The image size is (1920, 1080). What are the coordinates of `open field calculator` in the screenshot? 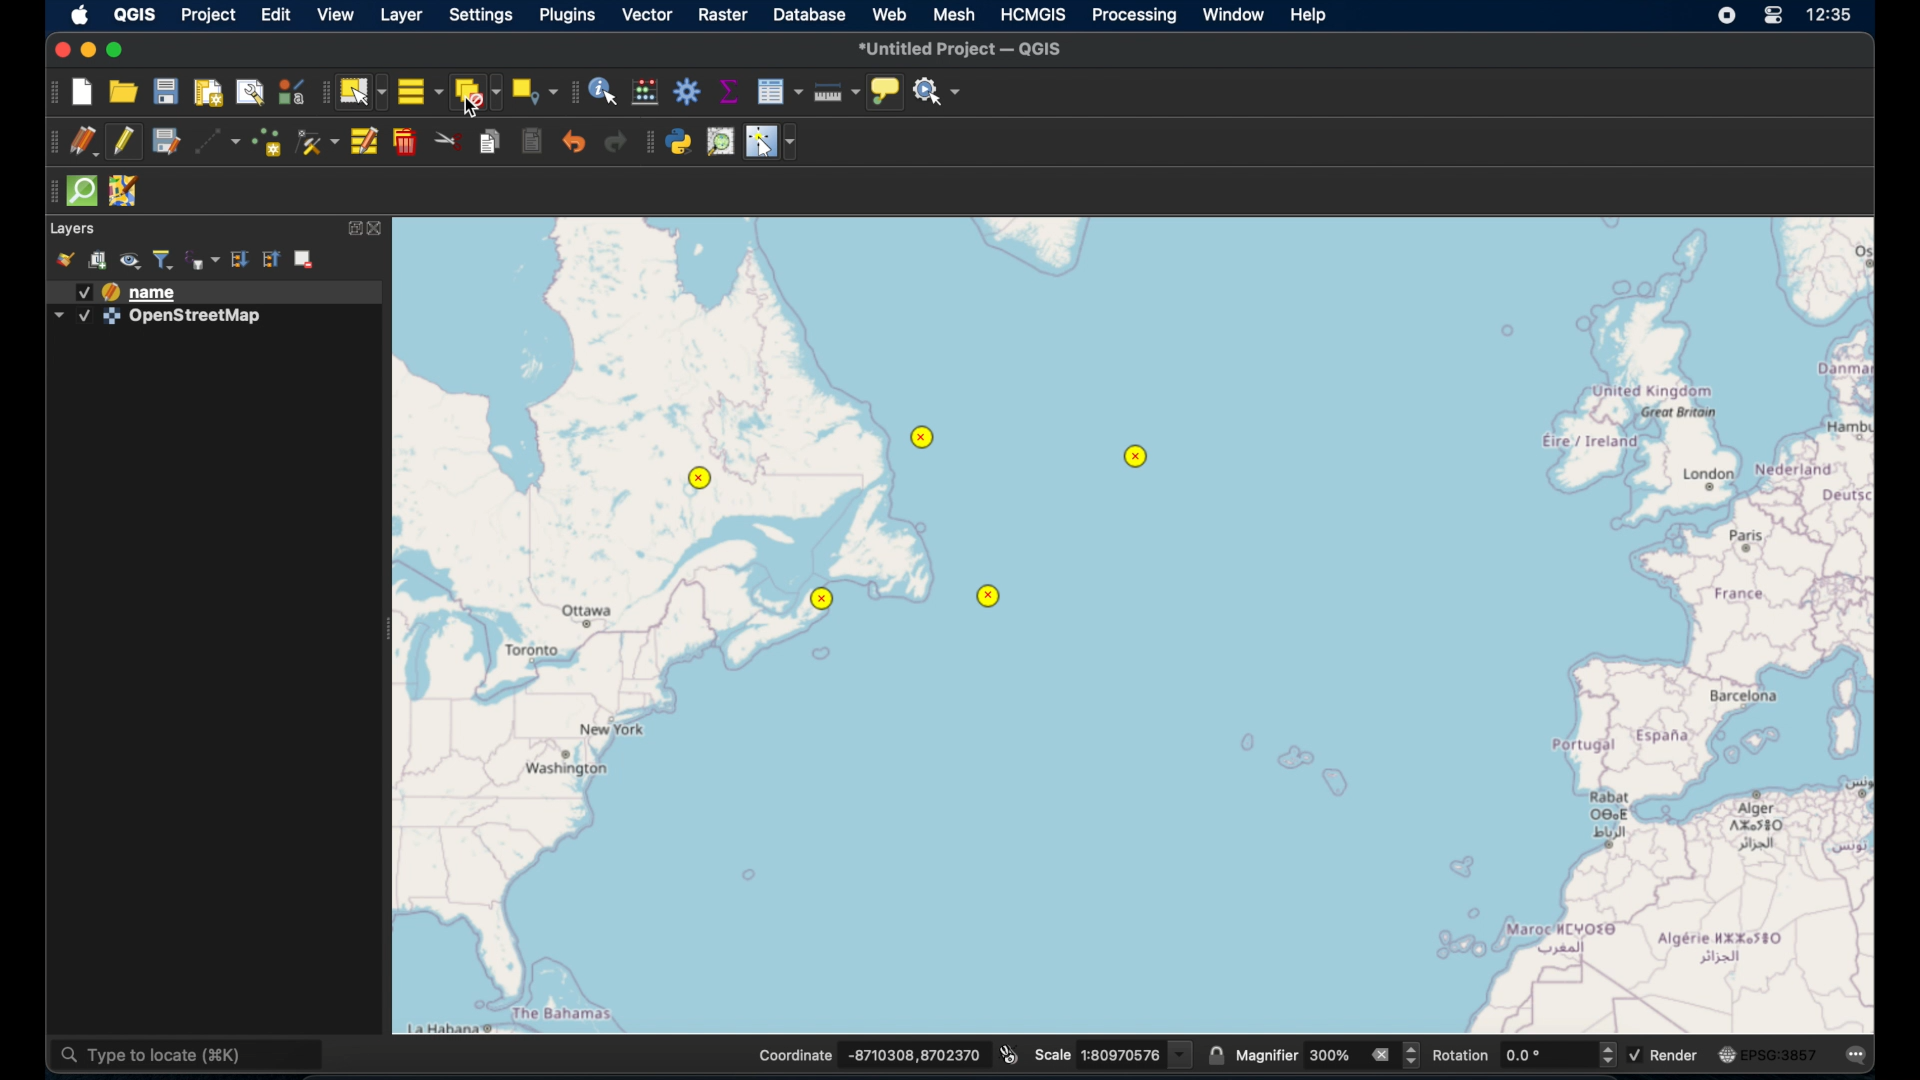 It's located at (644, 93).